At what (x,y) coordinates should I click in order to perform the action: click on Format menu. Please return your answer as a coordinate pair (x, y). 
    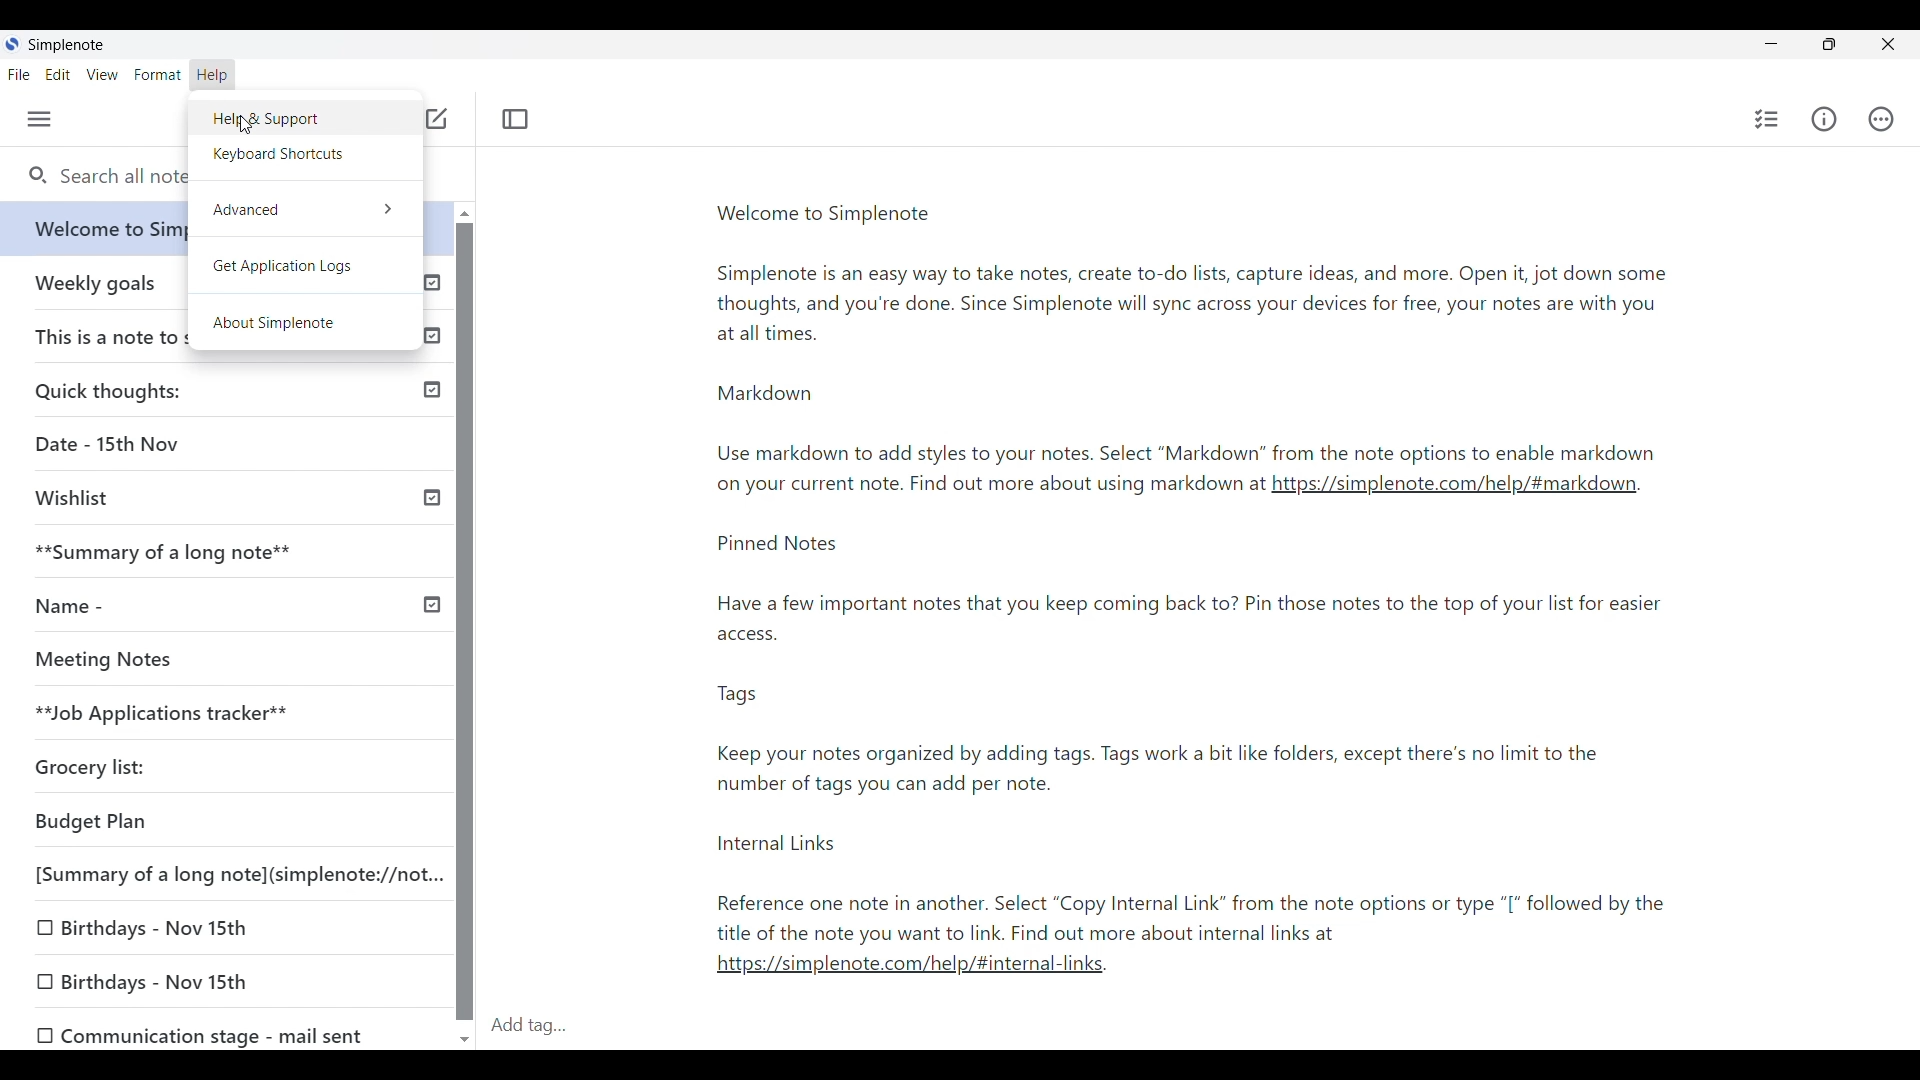
    Looking at the image, I should click on (159, 75).